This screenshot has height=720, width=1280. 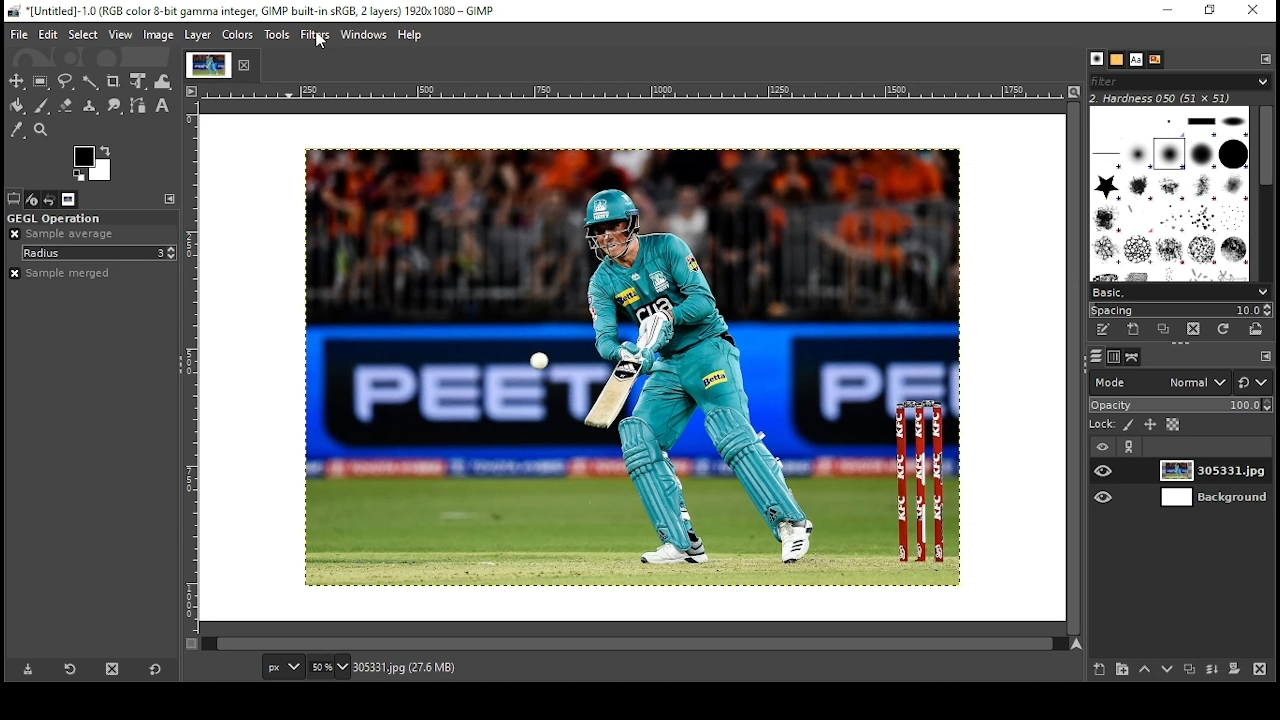 What do you see at coordinates (283, 666) in the screenshot?
I see `units` at bounding box center [283, 666].